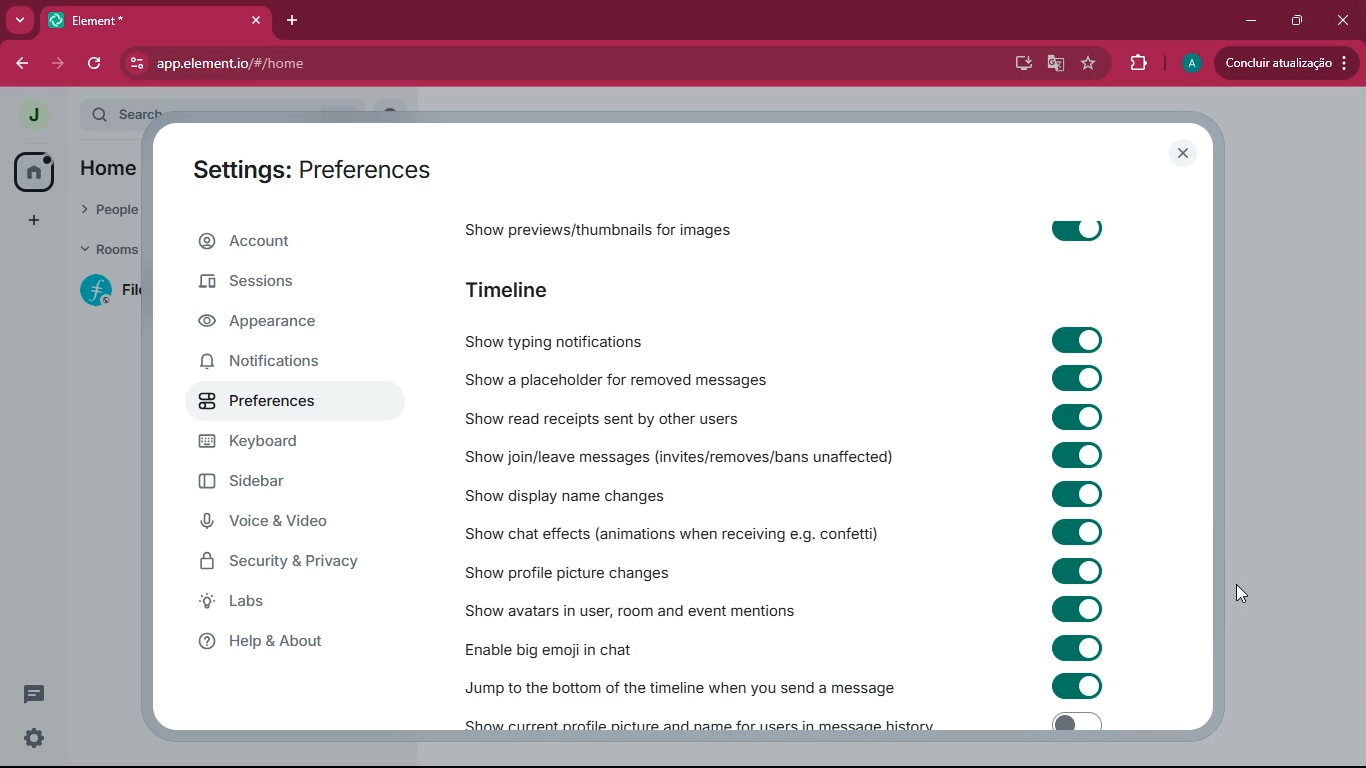 The image size is (1366, 768). Describe the element at coordinates (1287, 62) in the screenshot. I see `concluir atualizacao` at that location.